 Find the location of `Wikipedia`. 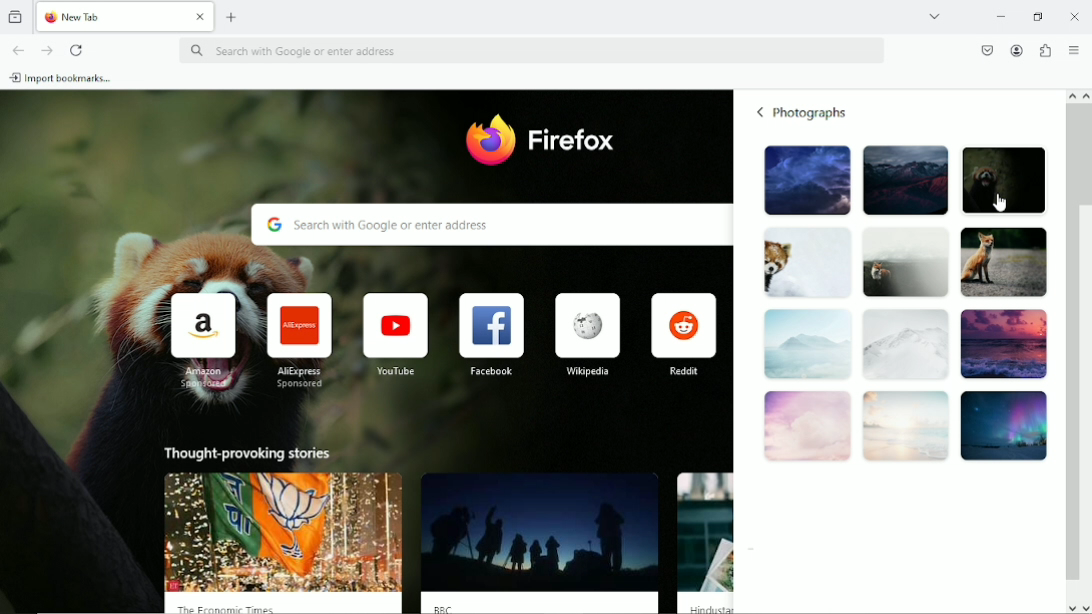

Wikipedia is located at coordinates (585, 333).